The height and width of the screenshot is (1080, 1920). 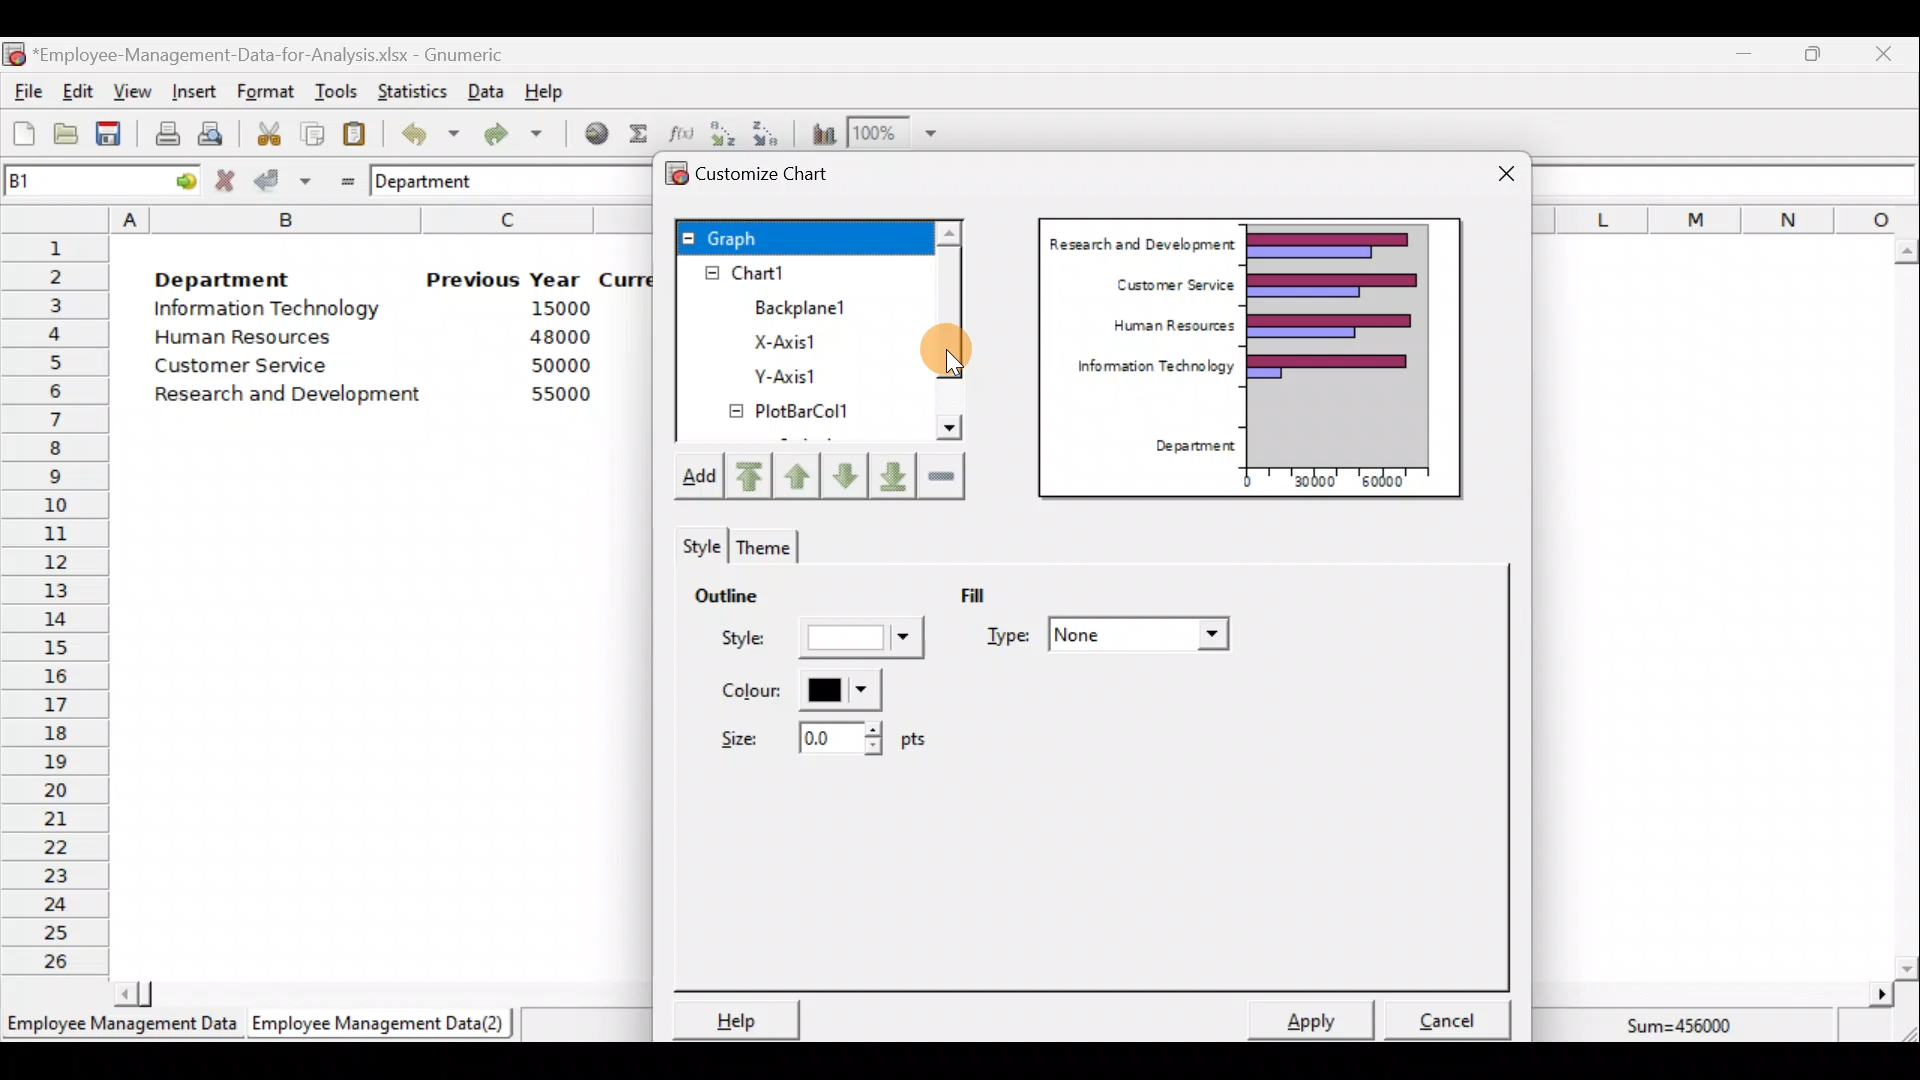 I want to click on Move downward, so click(x=894, y=474).